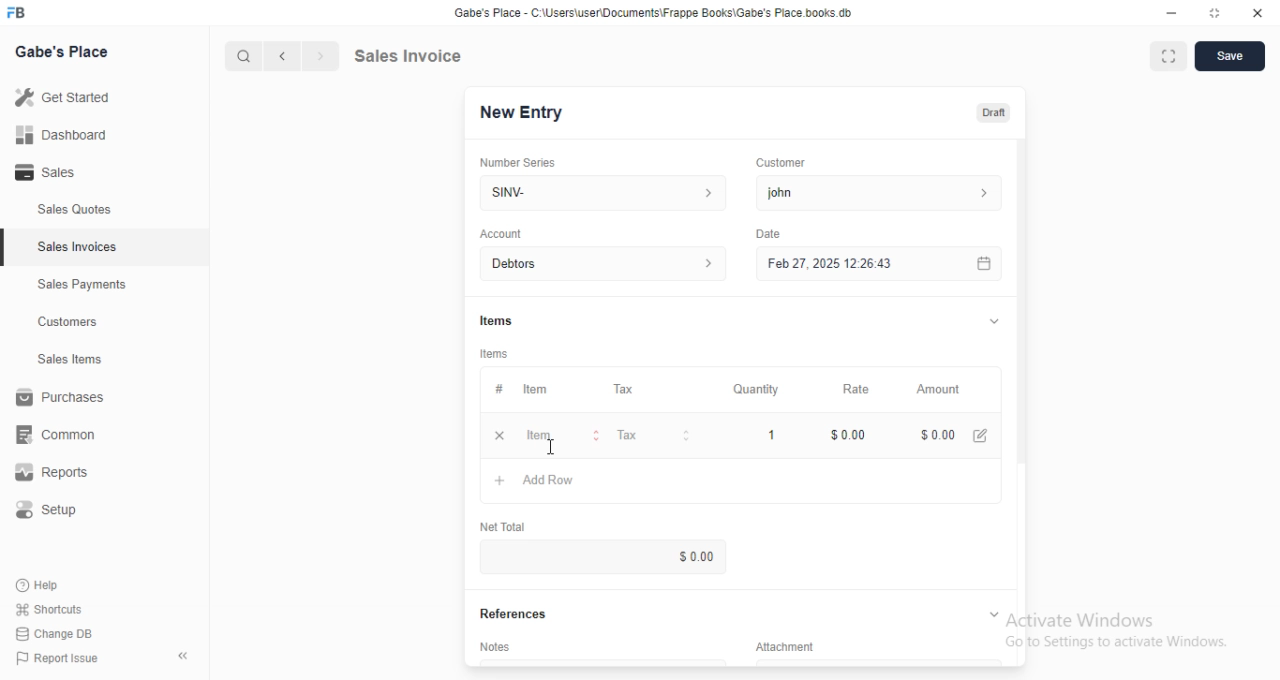 This screenshot has width=1280, height=680. I want to click on SINV, so click(597, 193).